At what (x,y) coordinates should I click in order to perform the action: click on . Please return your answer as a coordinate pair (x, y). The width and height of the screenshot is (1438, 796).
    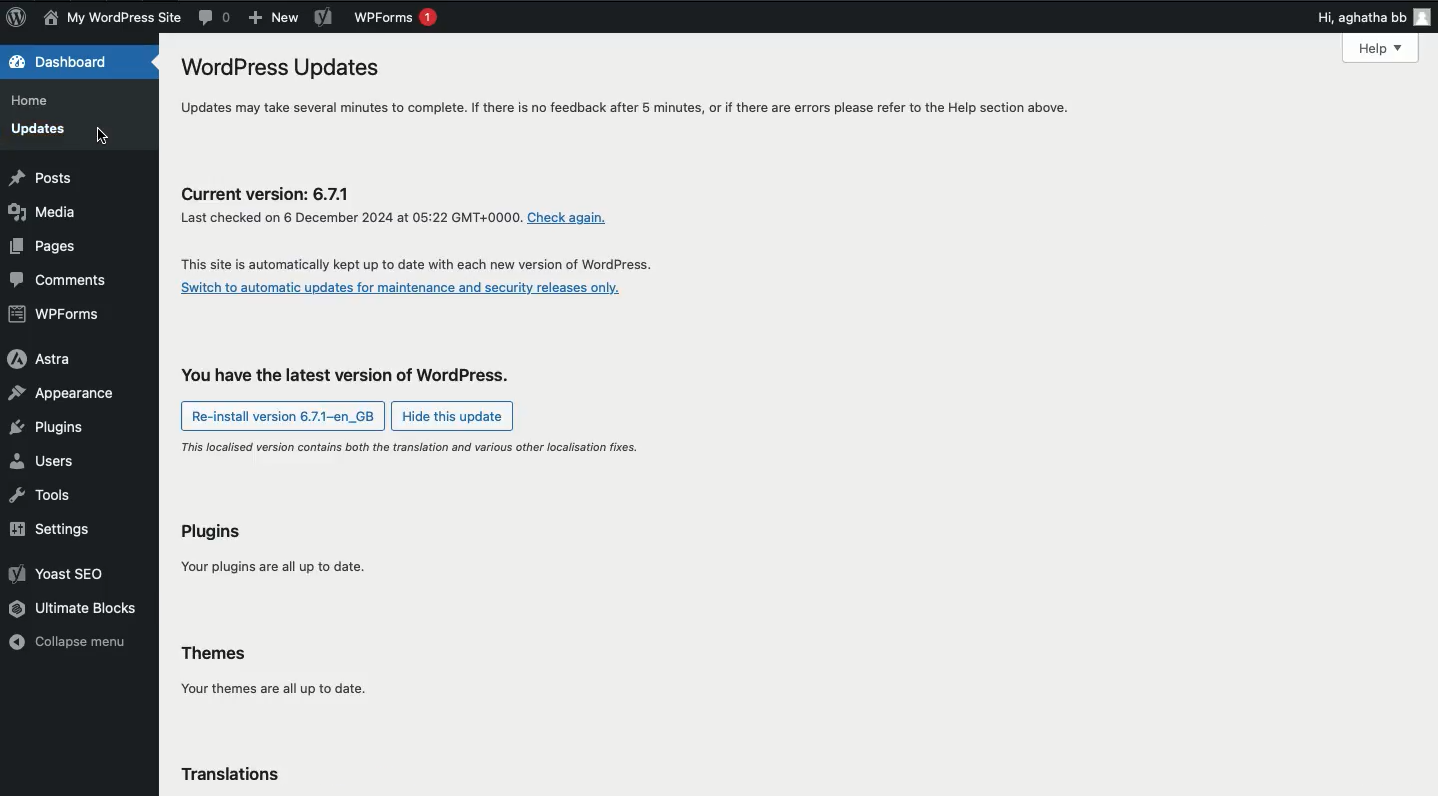
    Looking at the image, I should click on (350, 217).